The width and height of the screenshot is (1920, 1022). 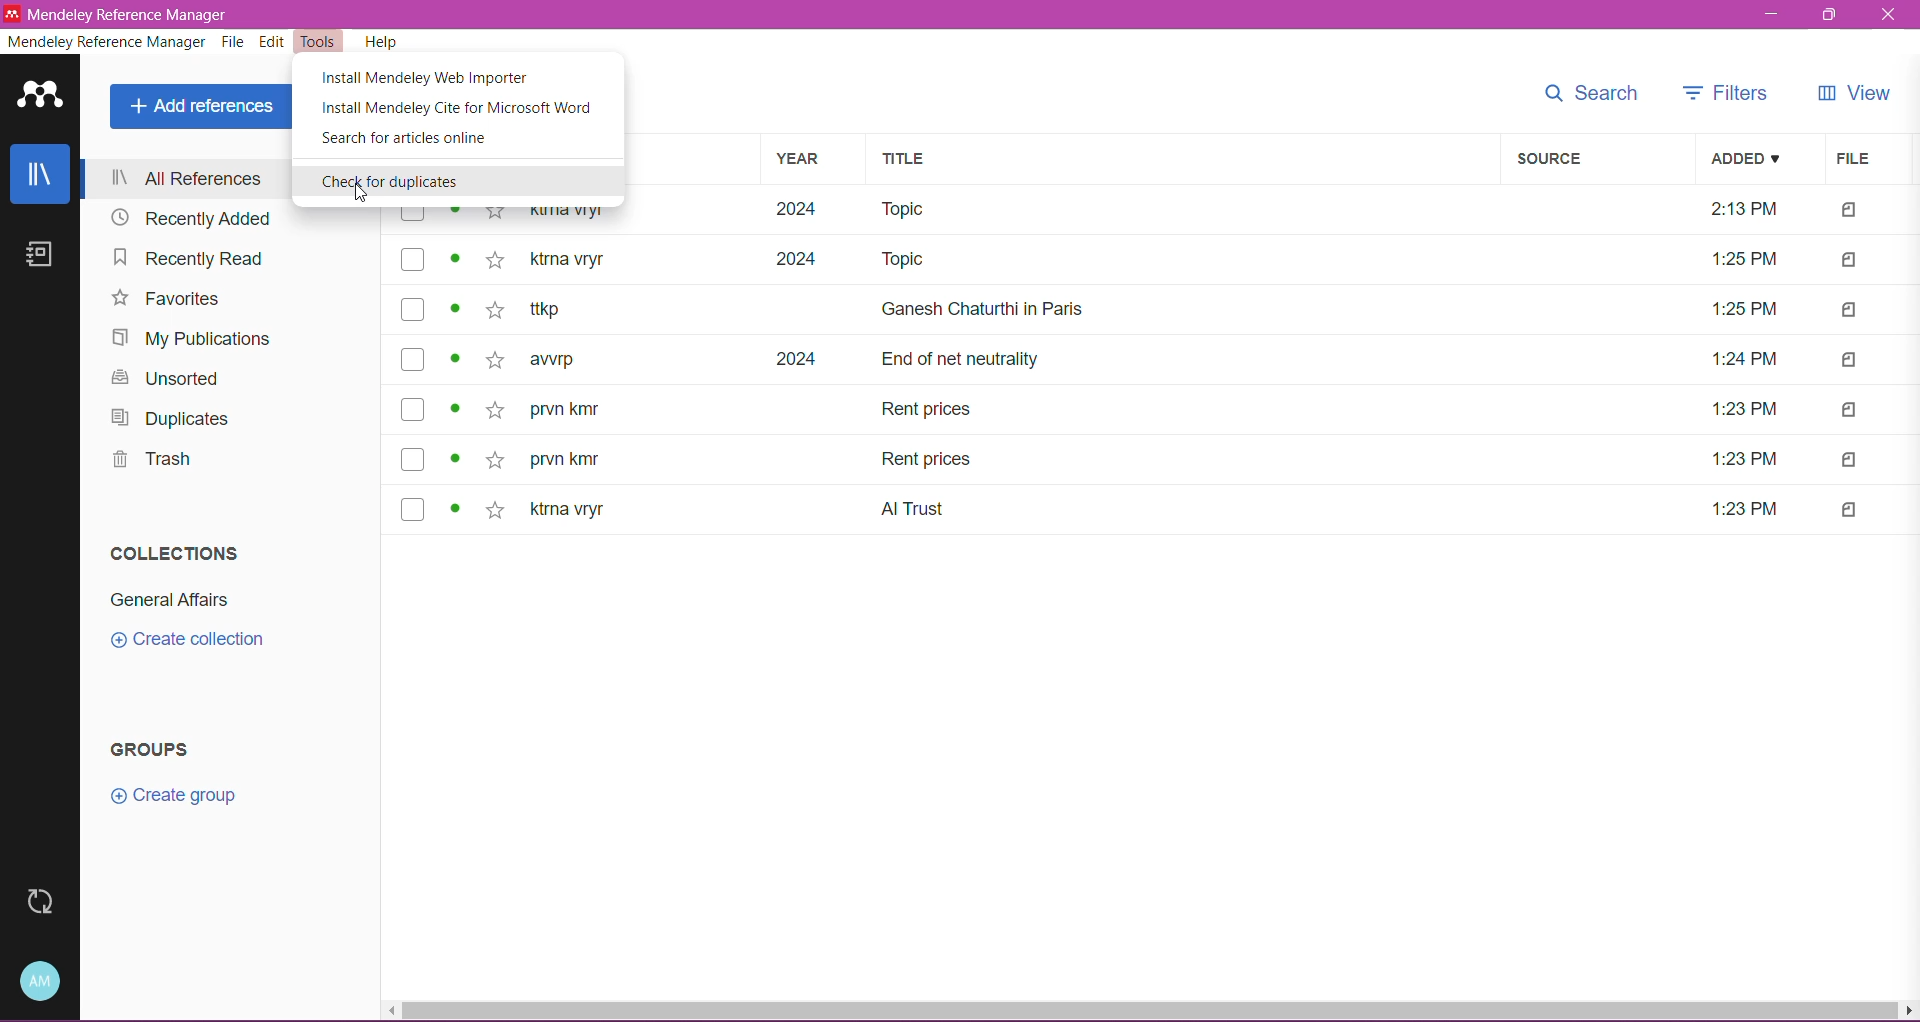 What do you see at coordinates (458, 181) in the screenshot?
I see `Check for Duplicates` at bounding box center [458, 181].